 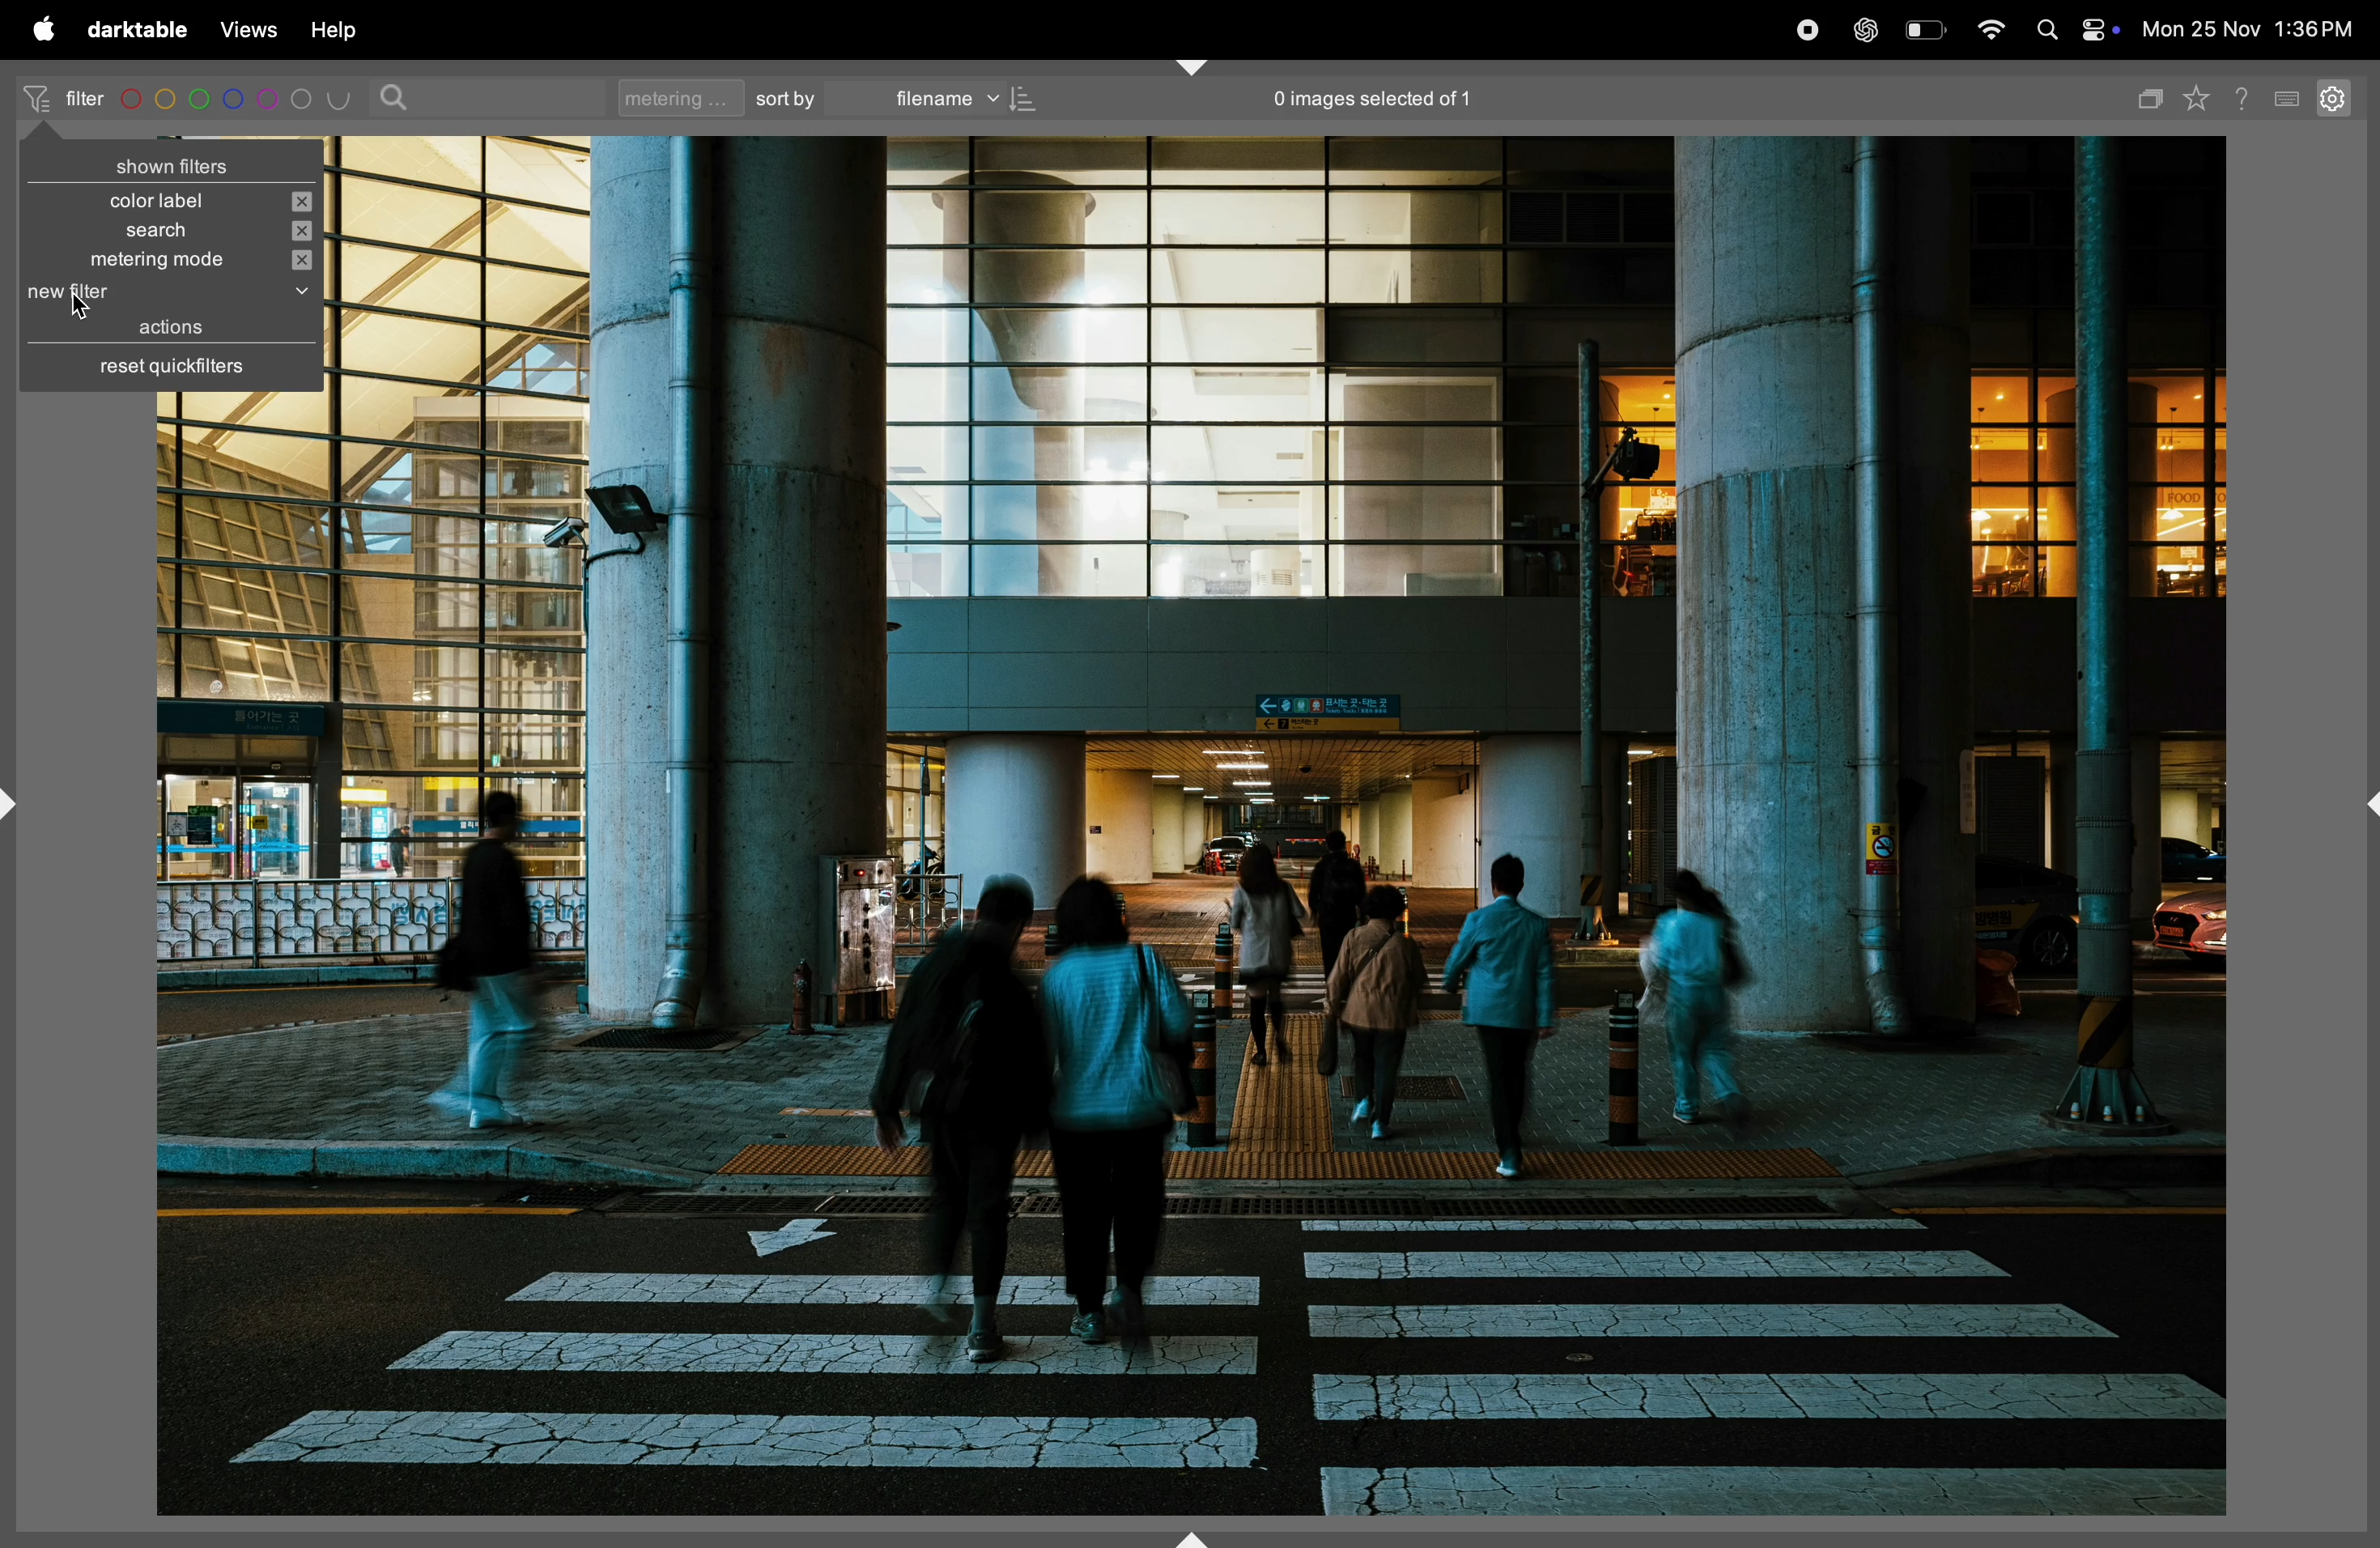 I want to click on battery, so click(x=1928, y=28).